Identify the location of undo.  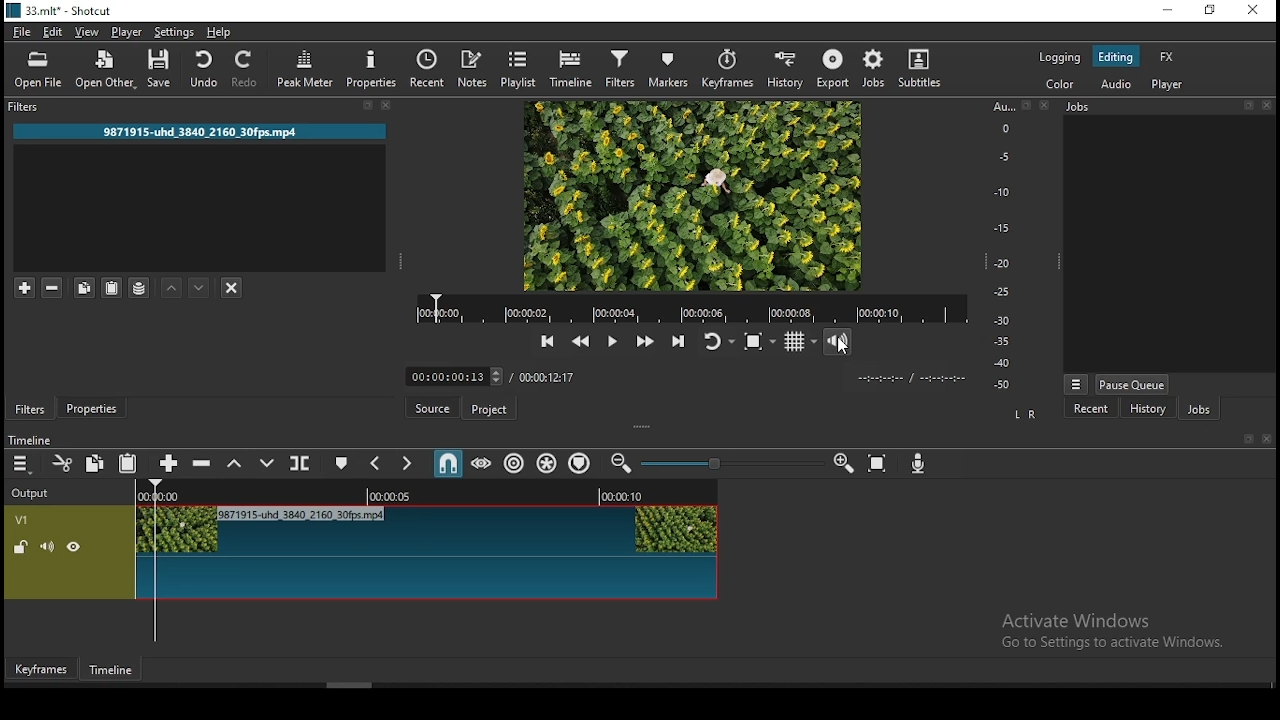
(207, 68).